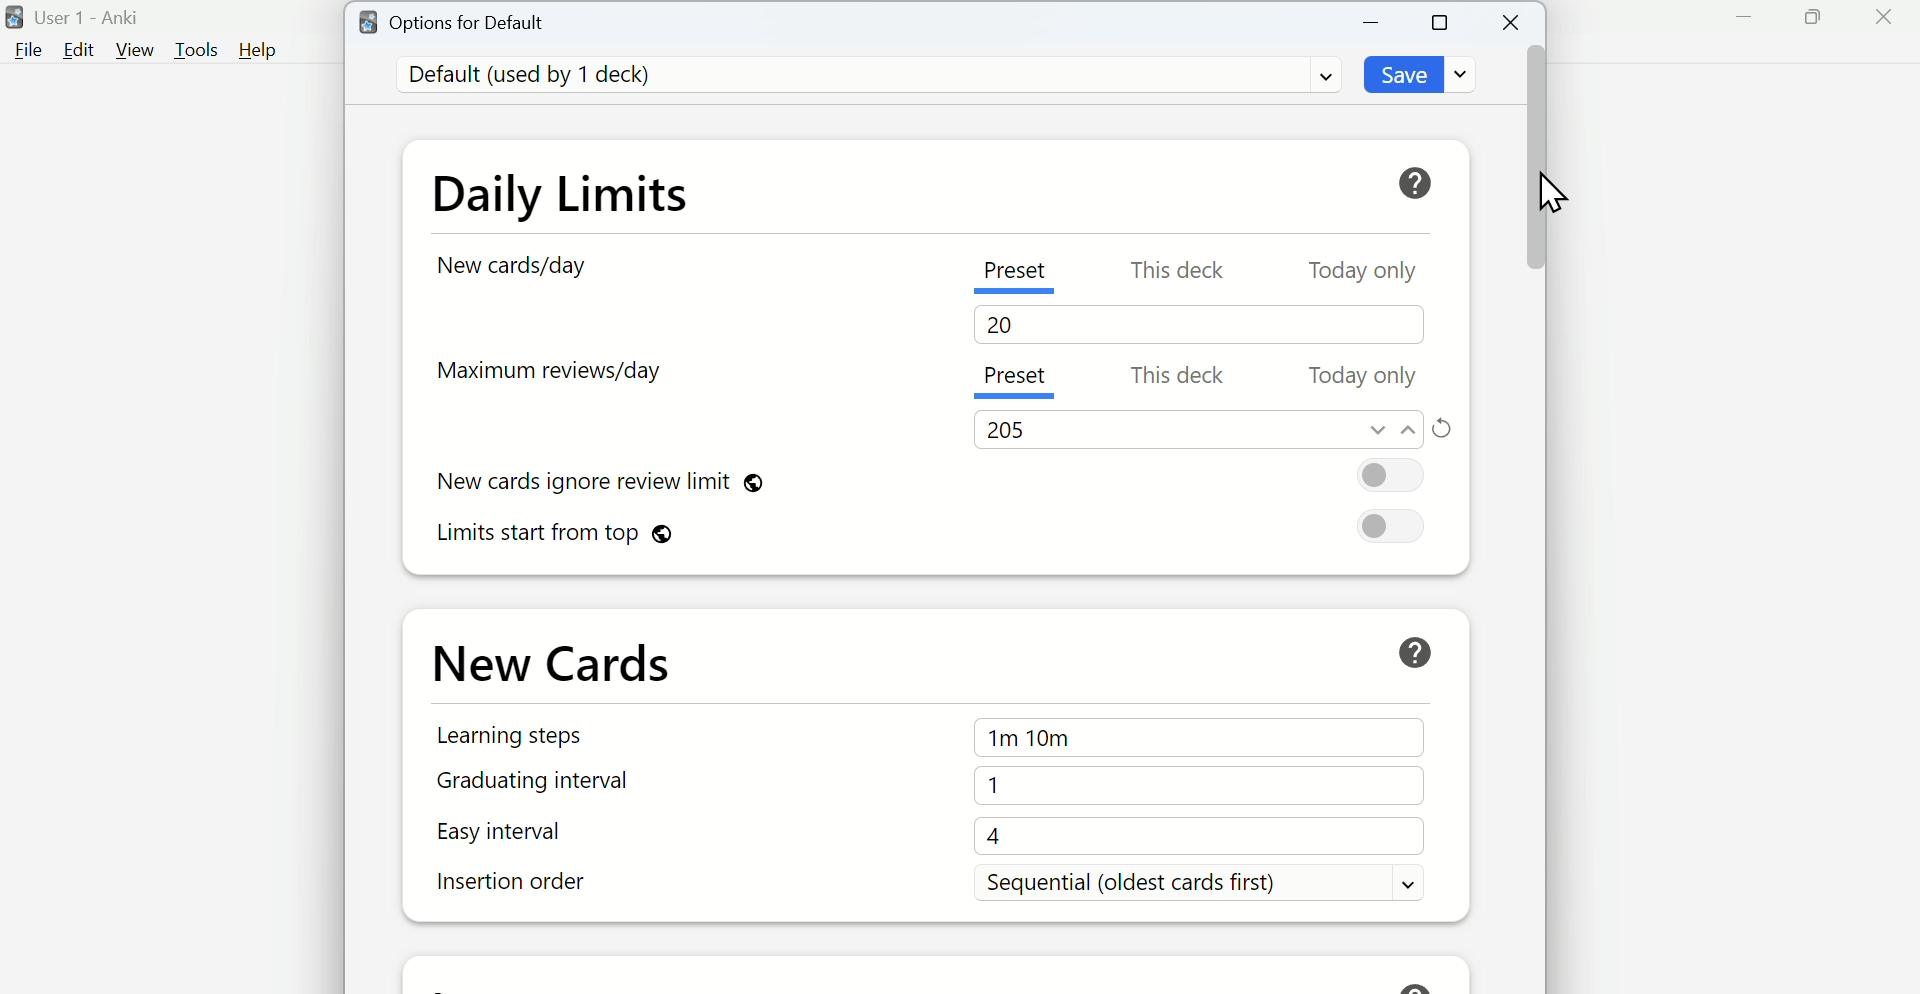 This screenshot has height=994, width=1920. I want to click on Today Only, so click(1361, 275).